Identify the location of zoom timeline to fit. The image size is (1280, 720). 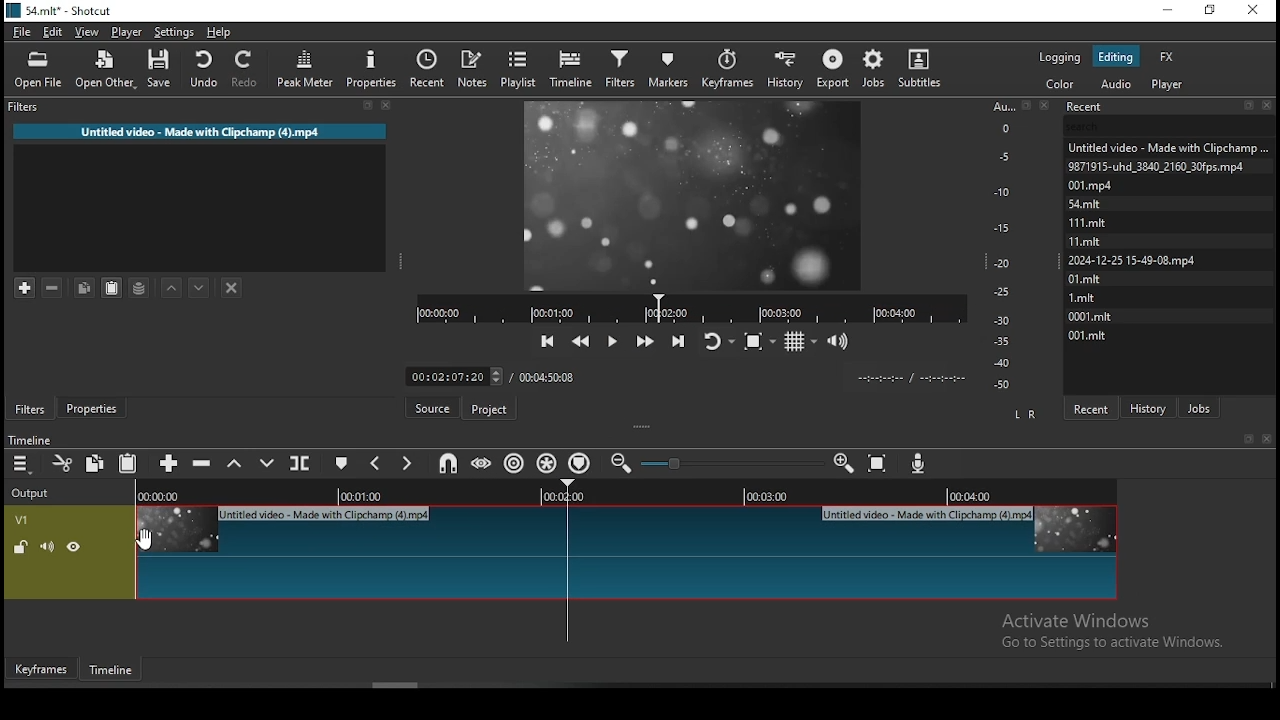
(878, 466).